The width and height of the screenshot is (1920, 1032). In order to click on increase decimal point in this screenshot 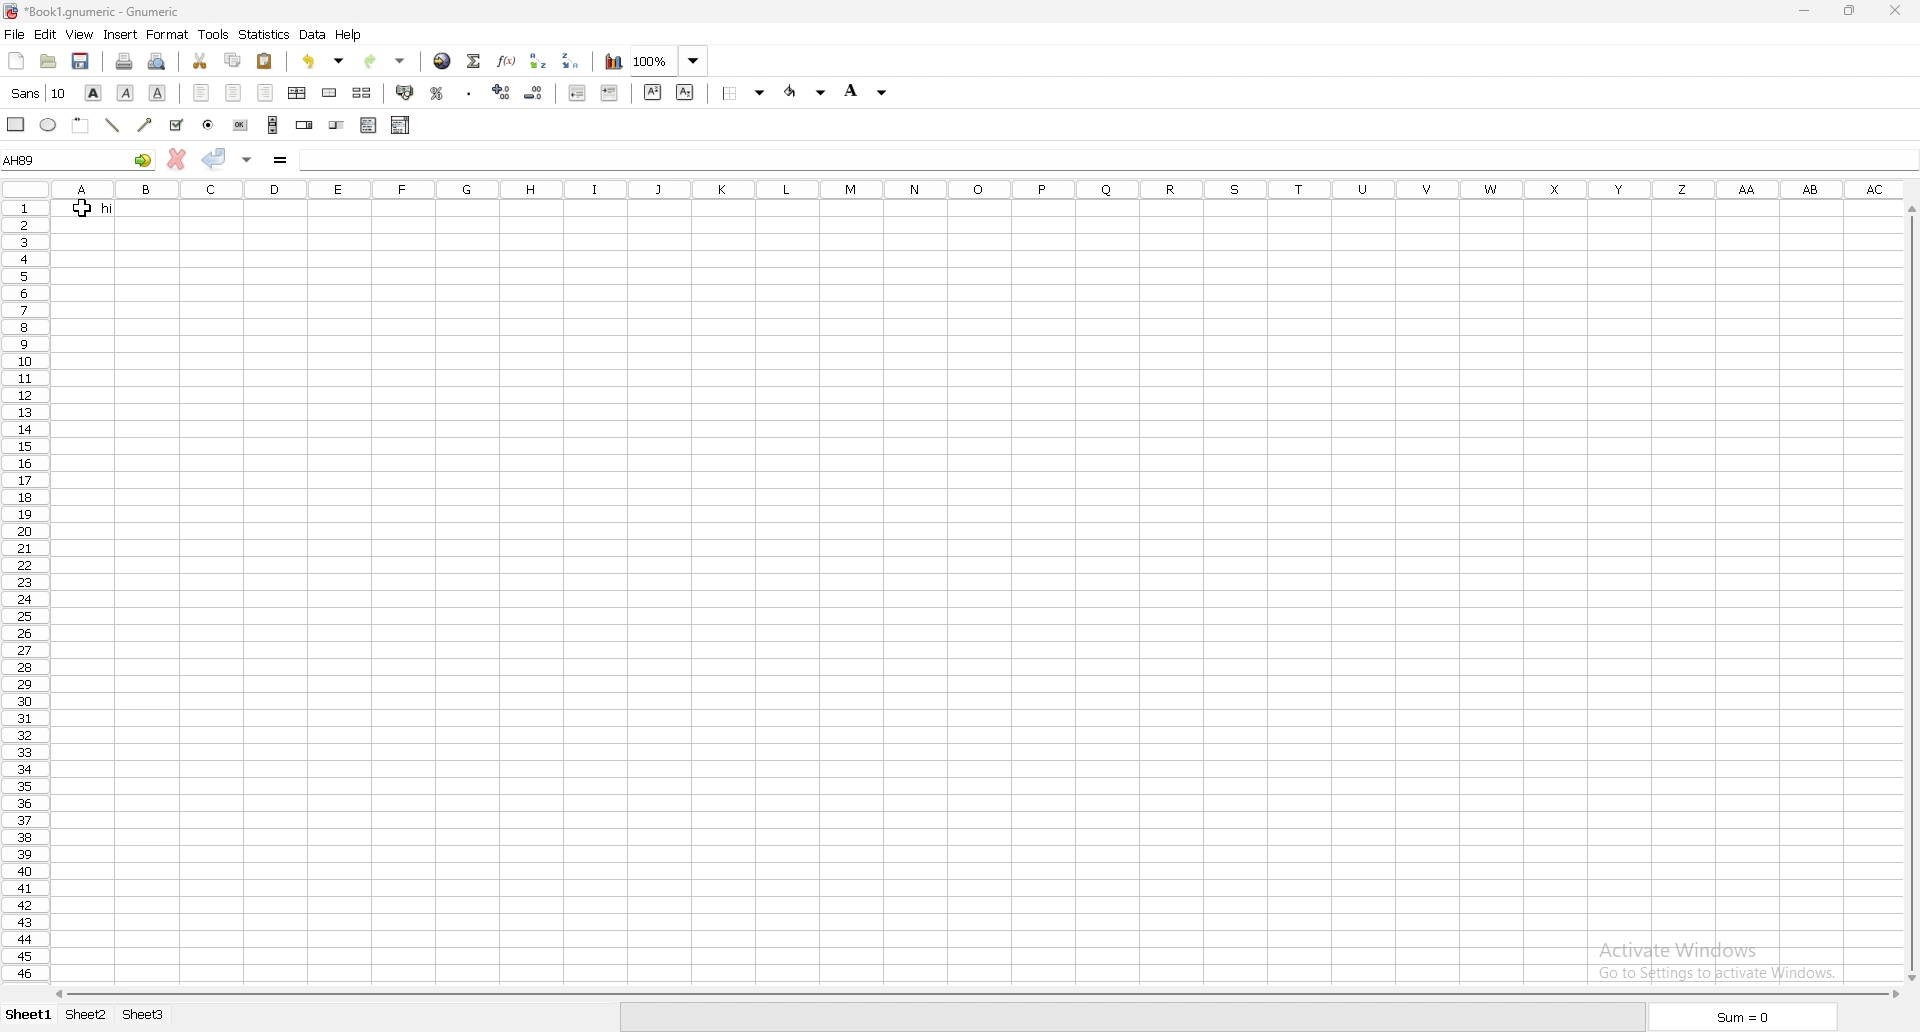, I will do `click(534, 92)`.